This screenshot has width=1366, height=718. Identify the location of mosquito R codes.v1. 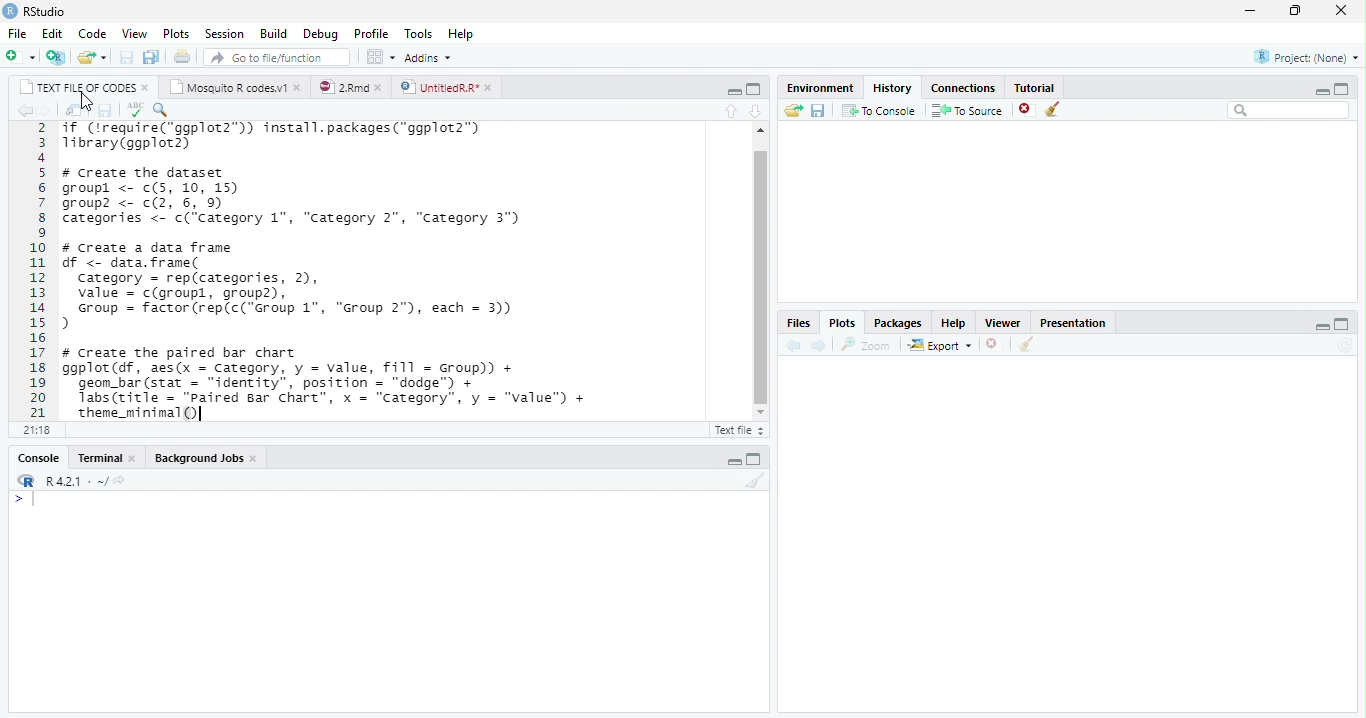
(230, 87).